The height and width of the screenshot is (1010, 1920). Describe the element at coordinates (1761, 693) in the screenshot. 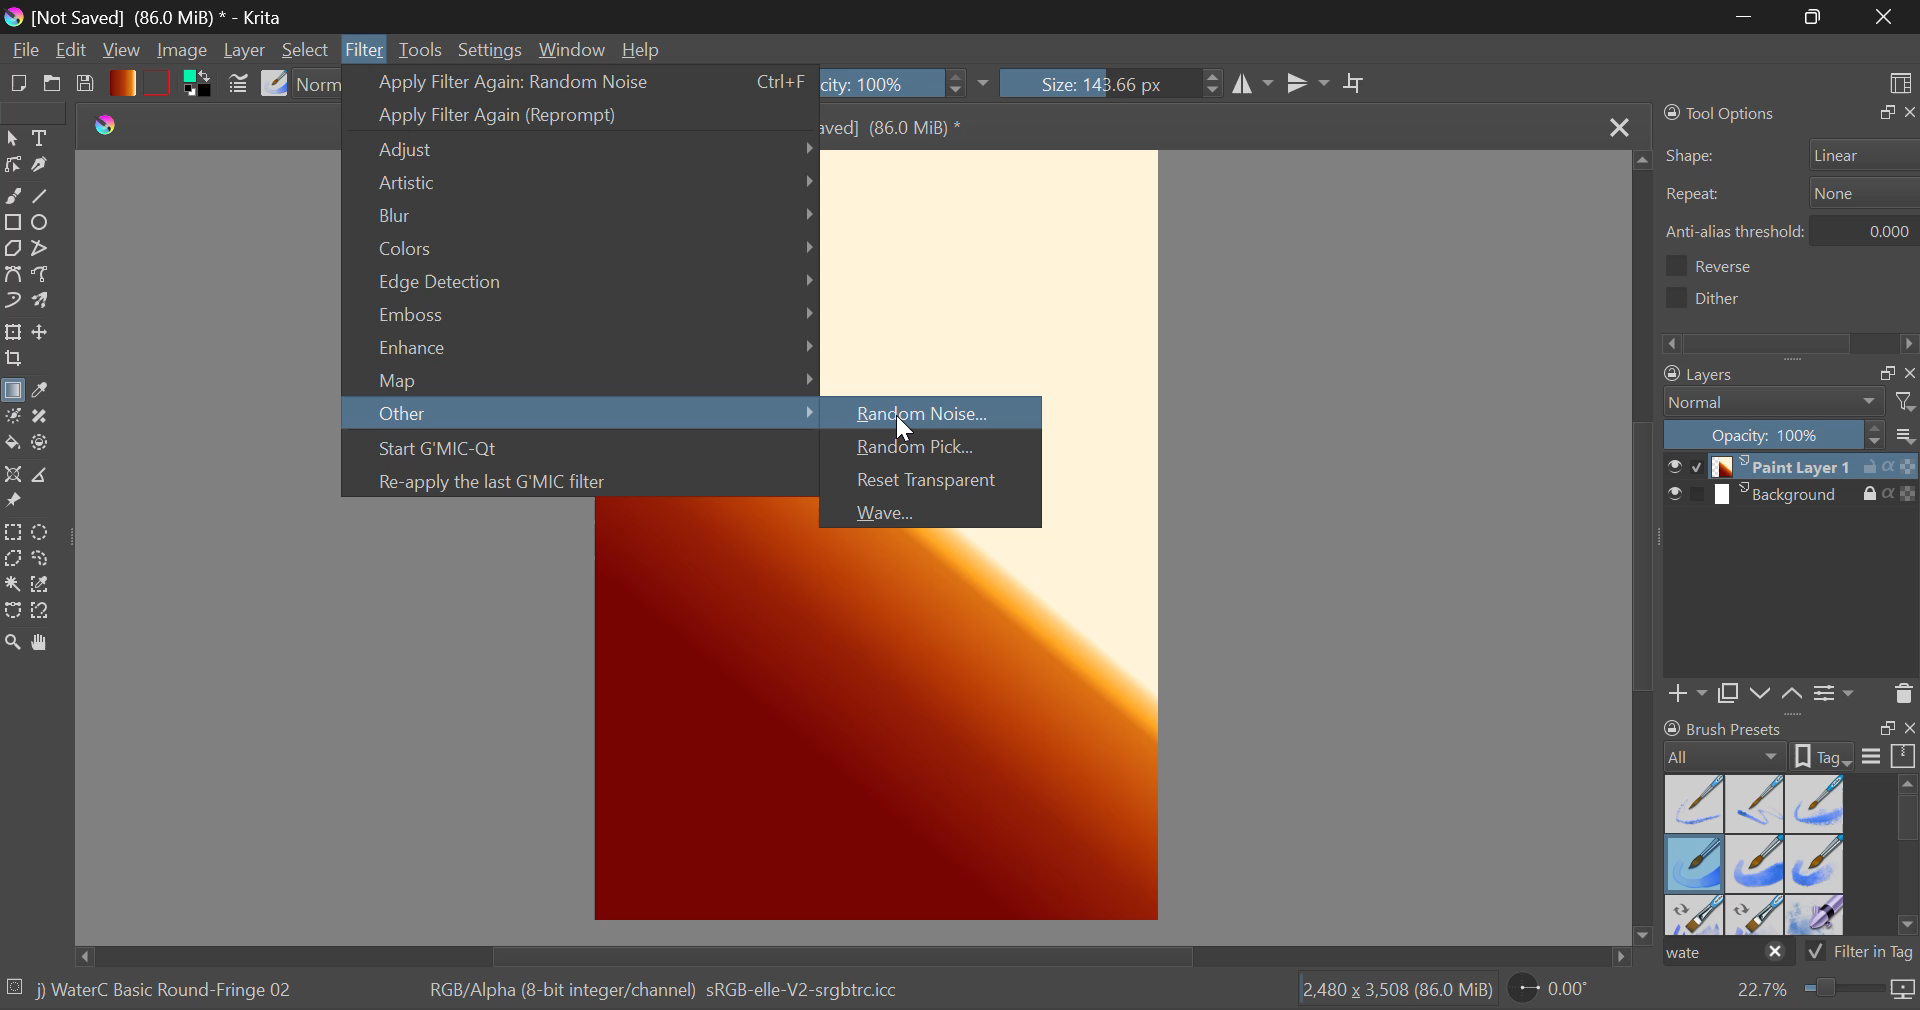

I see `move down` at that location.